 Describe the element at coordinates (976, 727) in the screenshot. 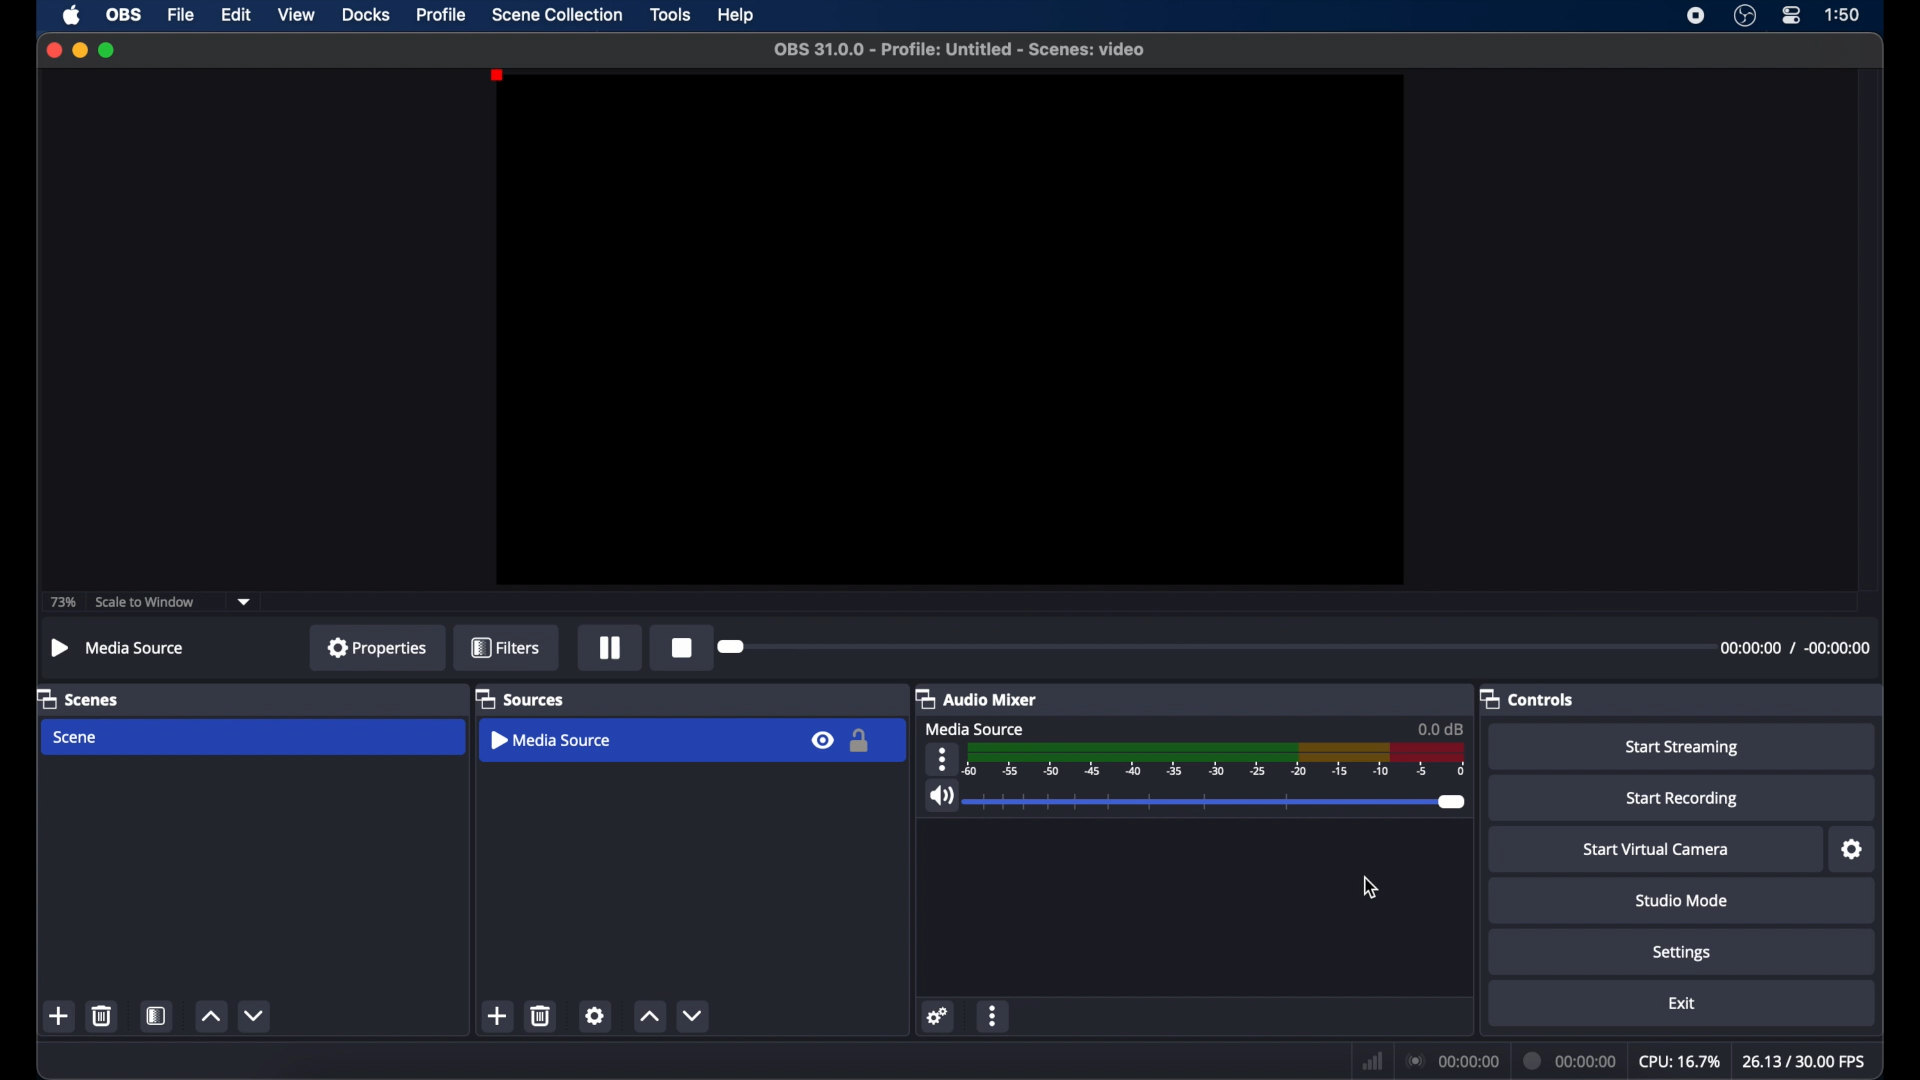

I see `media source` at that location.